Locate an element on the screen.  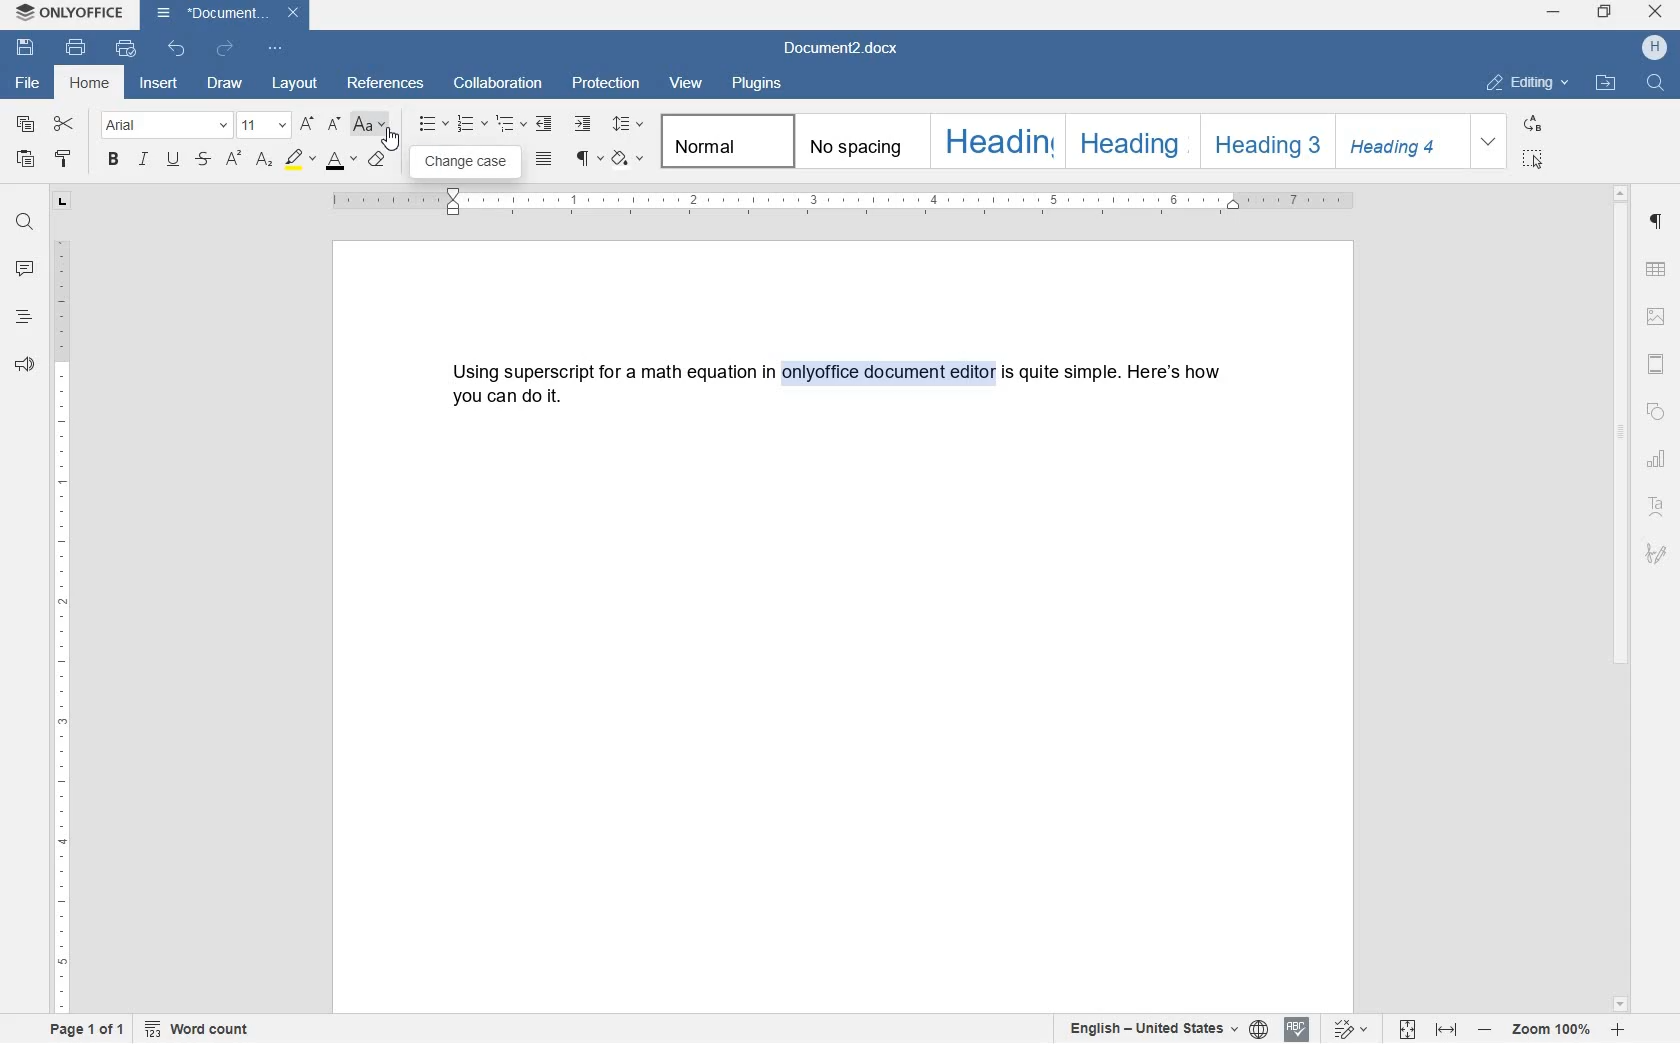
bullets is located at coordinates (433, 123).